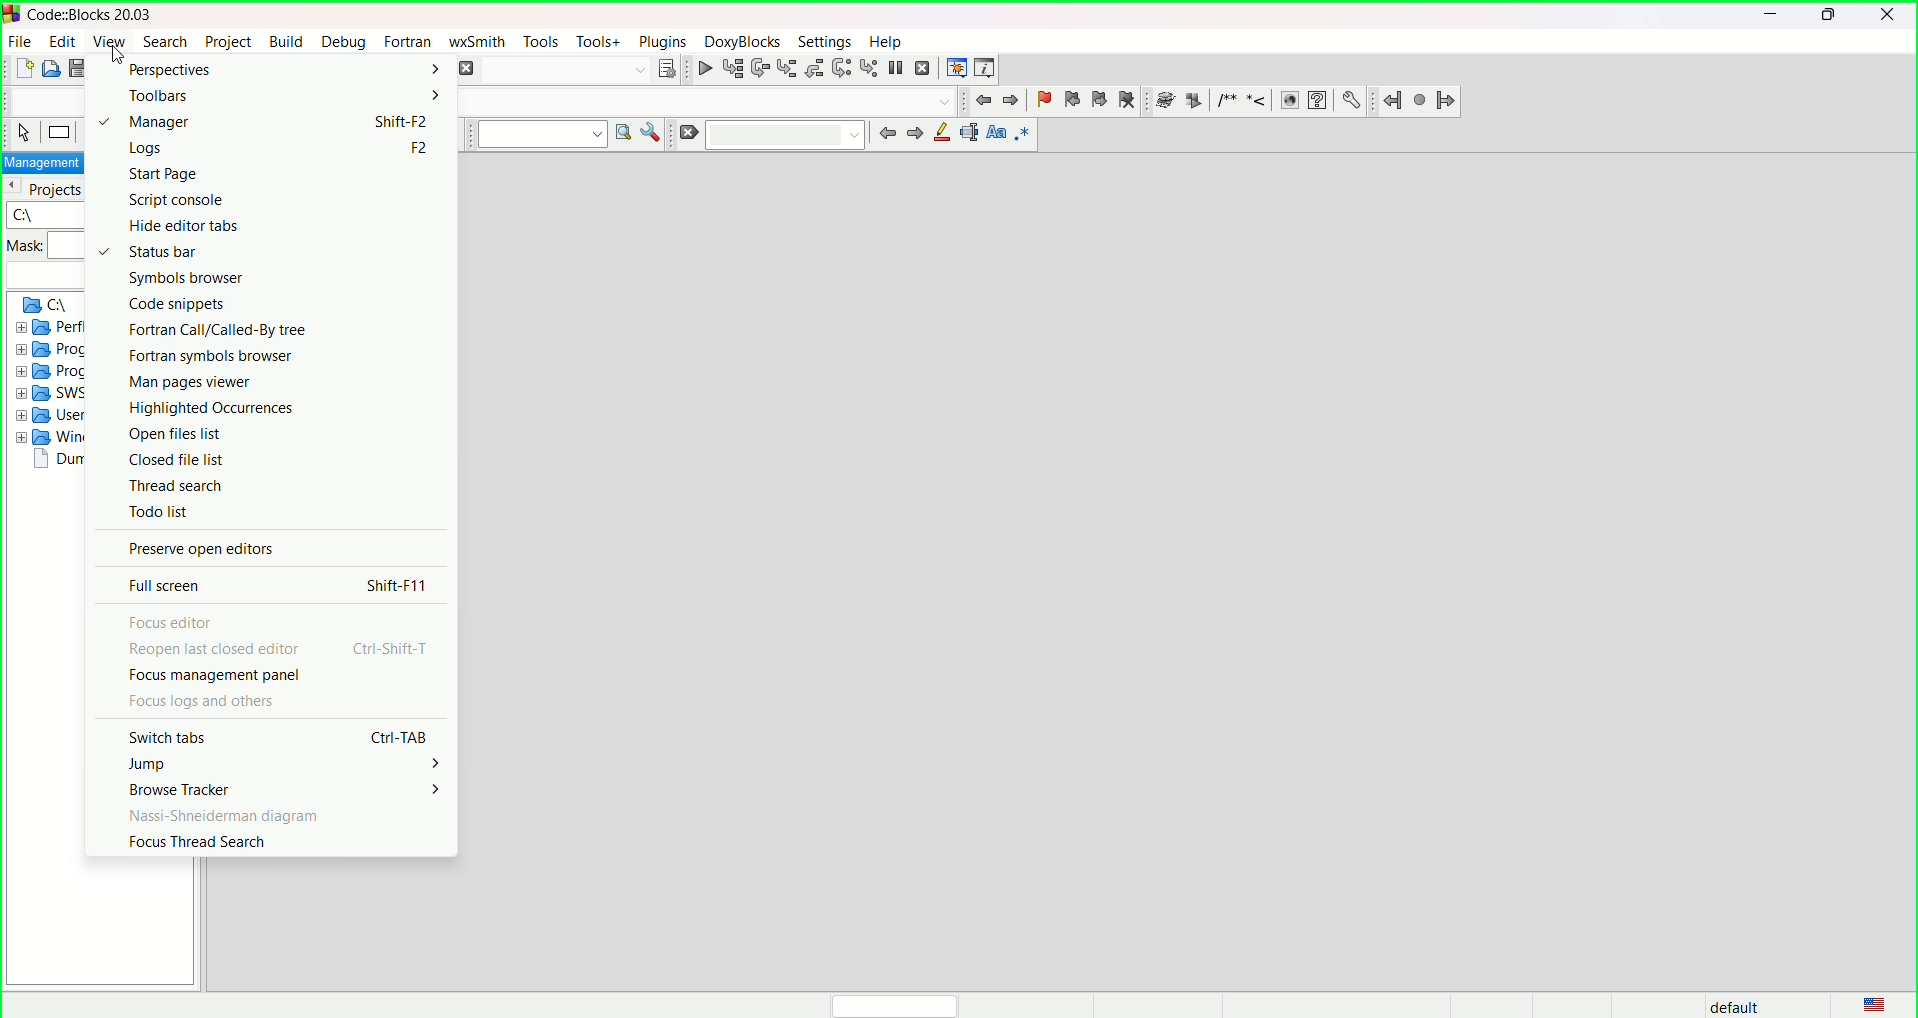 The image size is (1918, 1018). Describe the element at coordinates (166, 586) in the screenshot. I see `full screen` at that location.